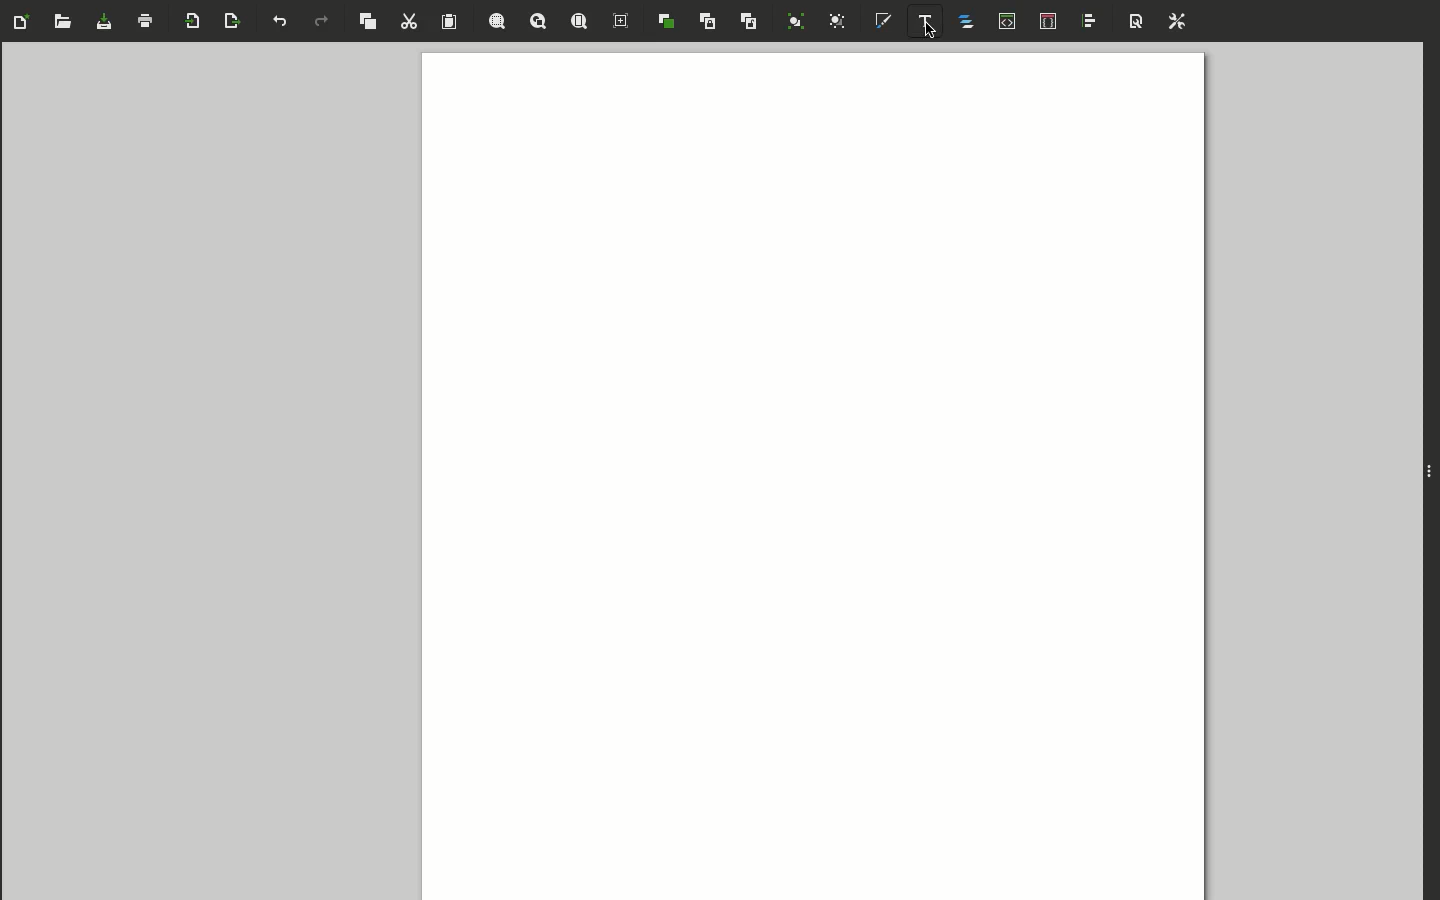  Describe the element at coordinates (622, 22) in the screenshot. I see `Zoom center page` at that location.